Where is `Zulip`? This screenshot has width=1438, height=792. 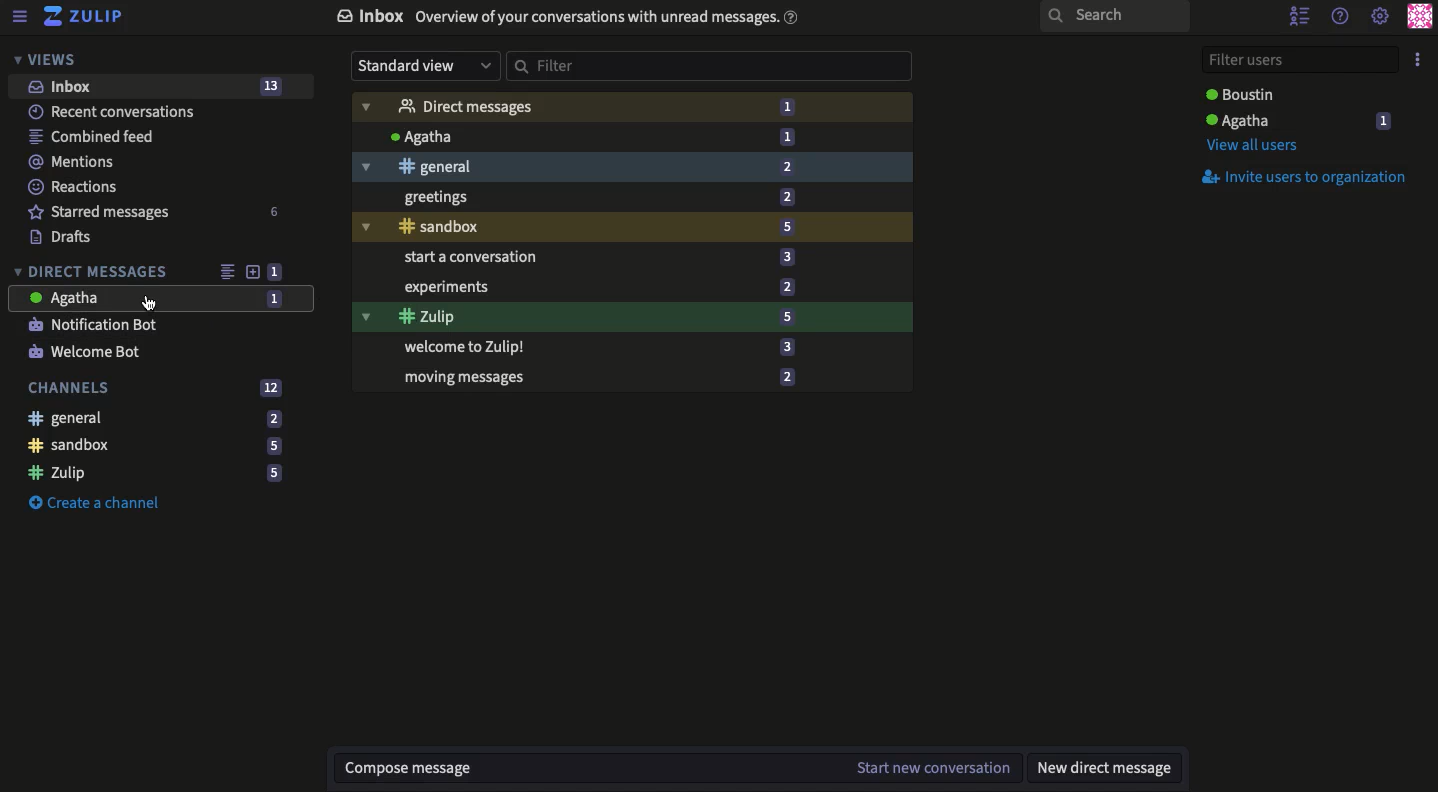
Zulip is located at coordinates (155, 474).